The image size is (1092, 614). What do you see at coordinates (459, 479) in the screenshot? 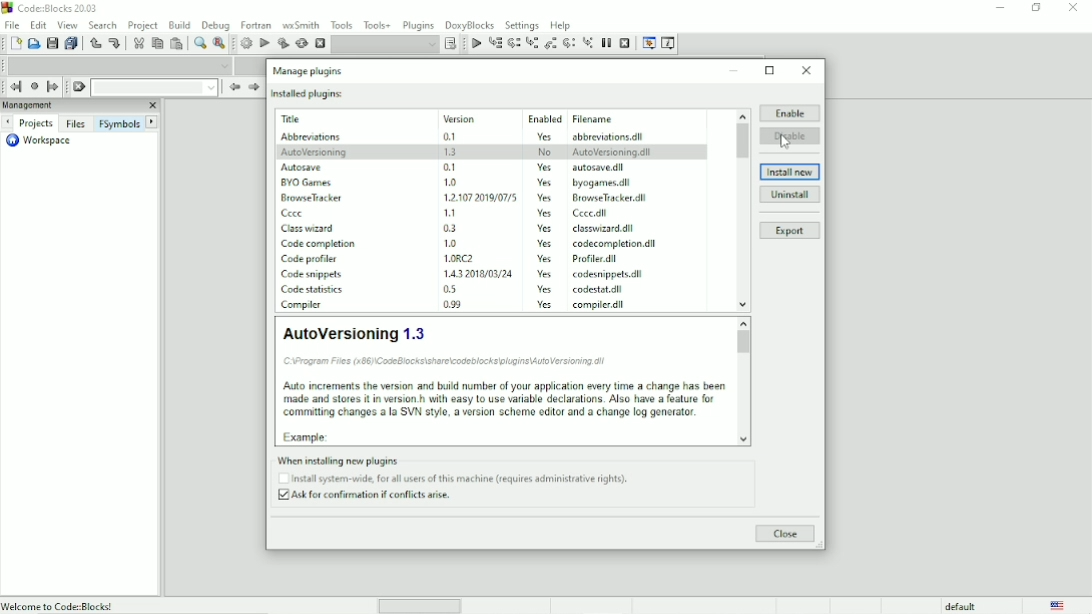
I see `install system-wide, for all users of this machine (requires administrative rights).` at bounding box center [459, 479].